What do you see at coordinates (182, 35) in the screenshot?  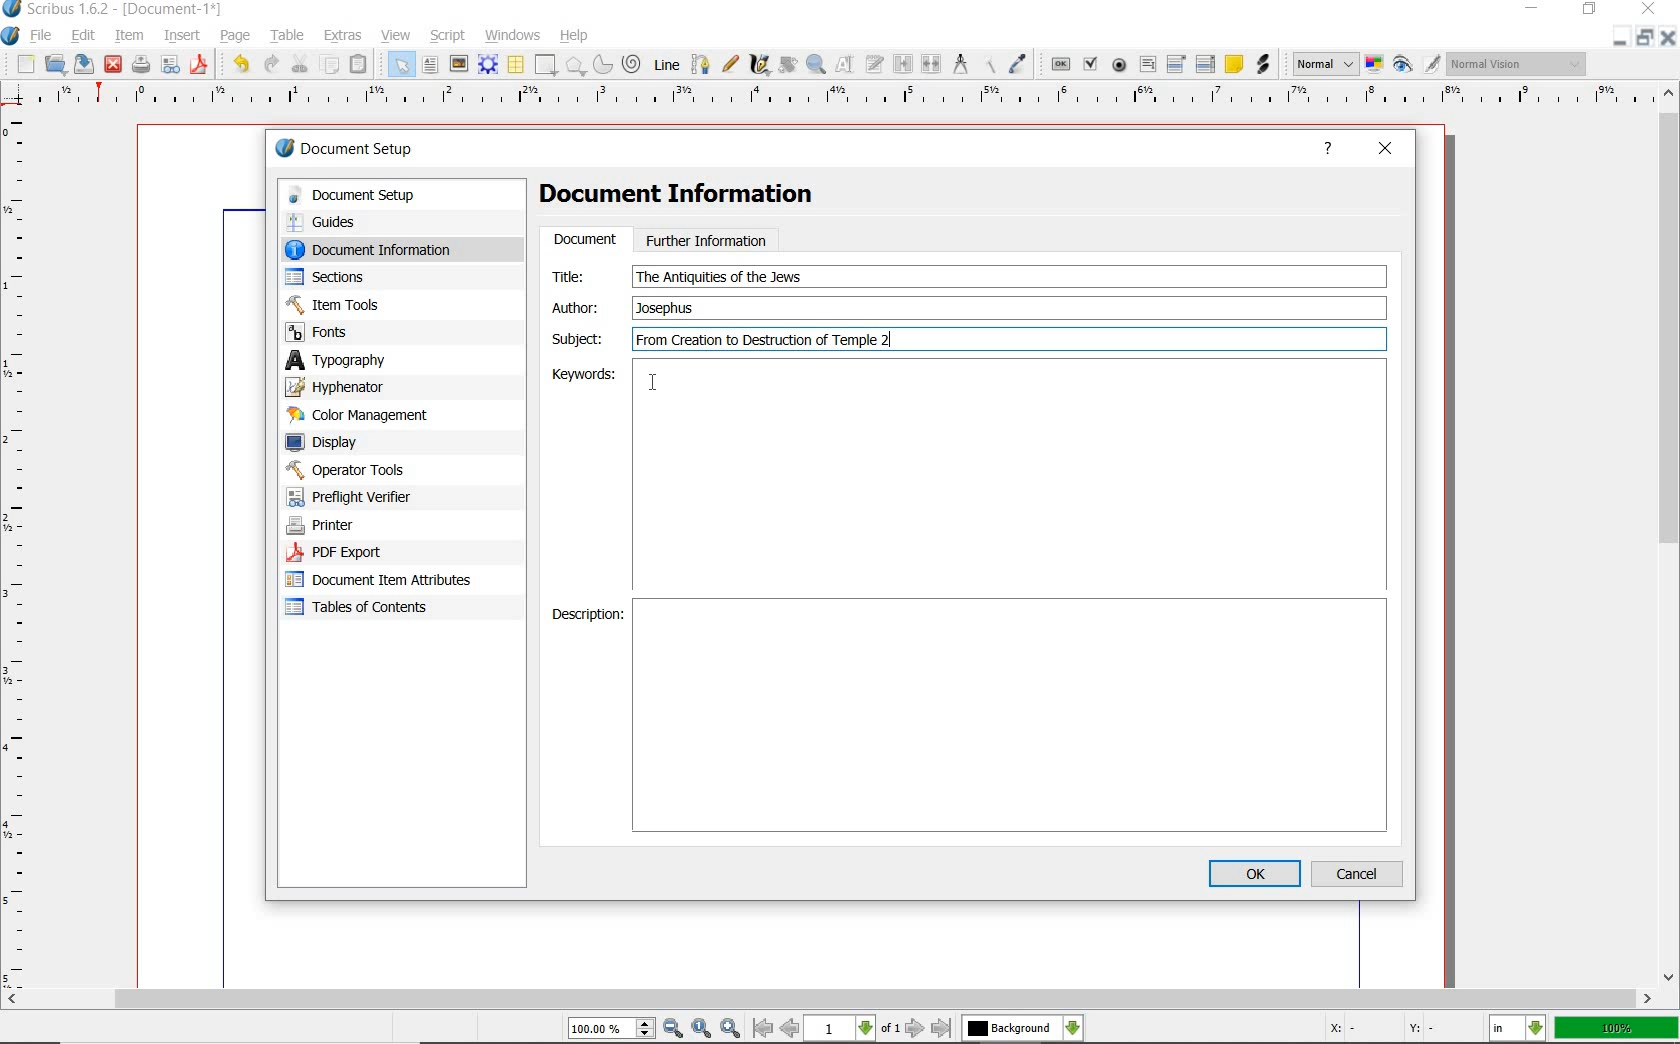 I see `insert` at bounding box center [182, 35].